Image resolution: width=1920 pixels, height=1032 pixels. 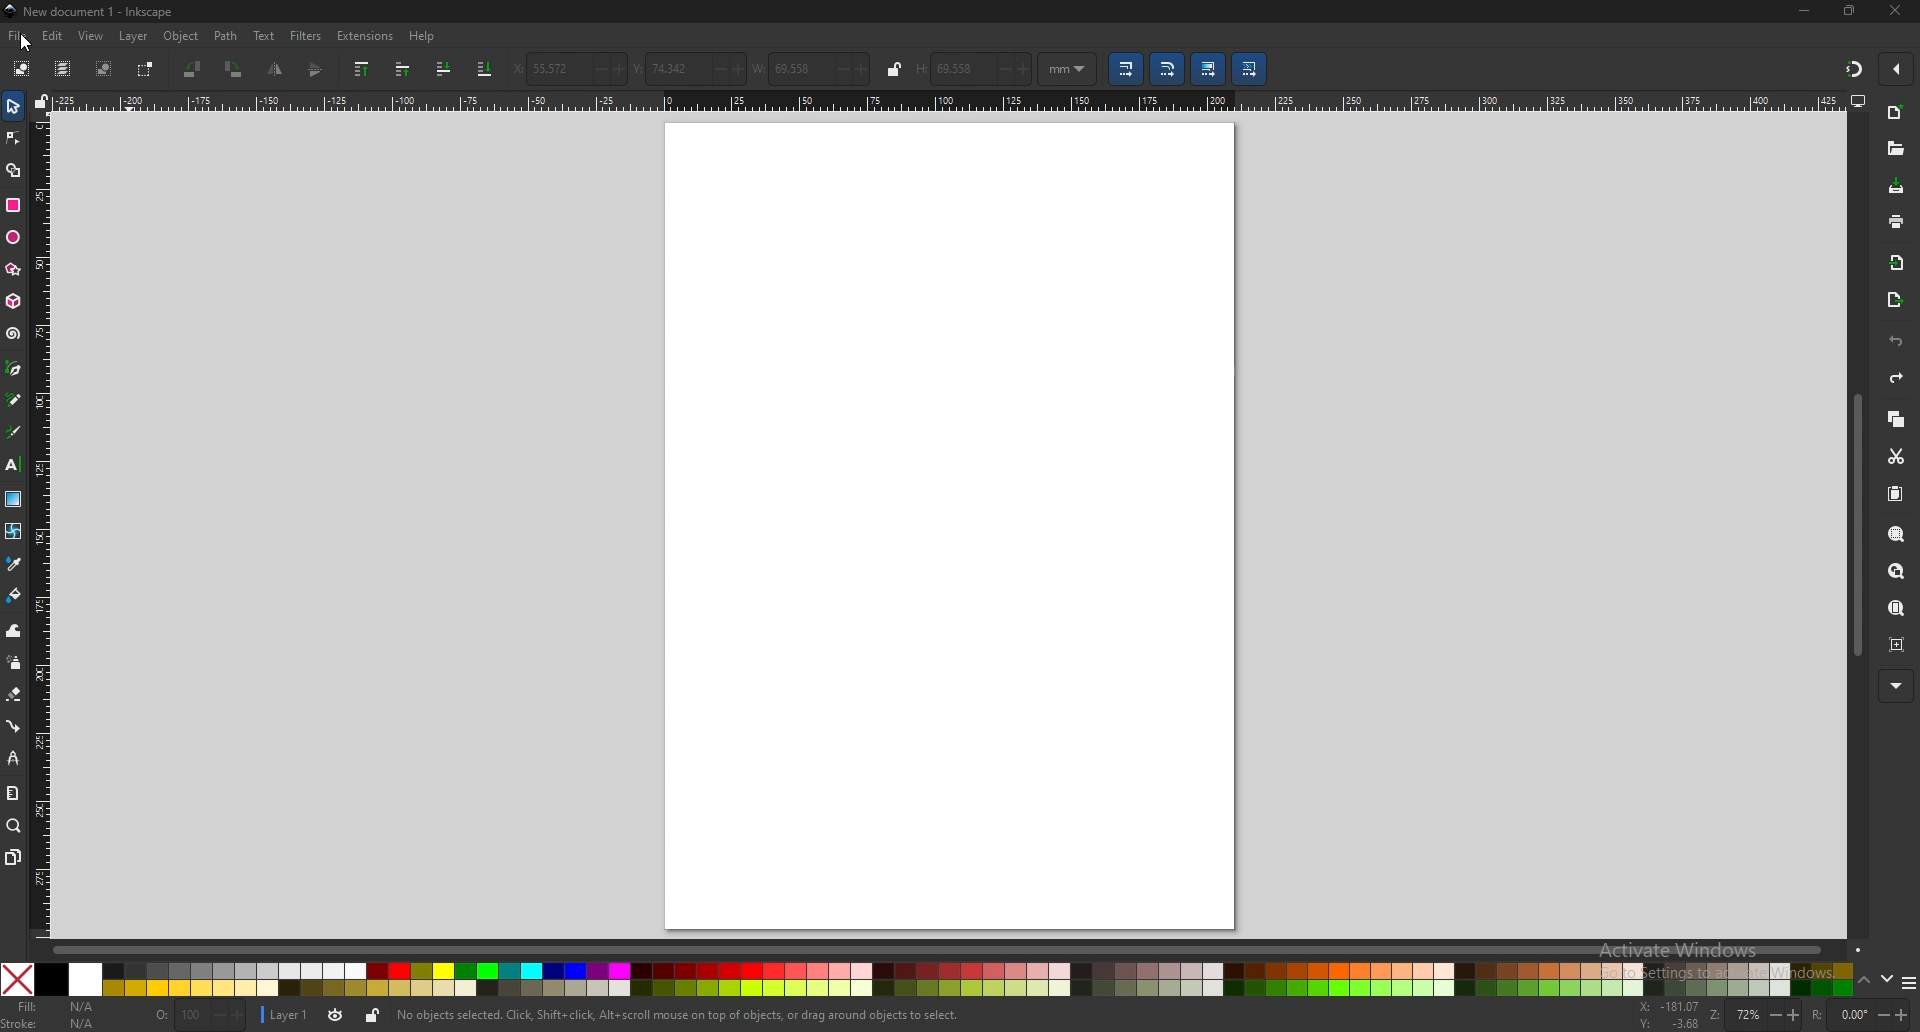 I want to click on more, so click(x=1893, y=685).